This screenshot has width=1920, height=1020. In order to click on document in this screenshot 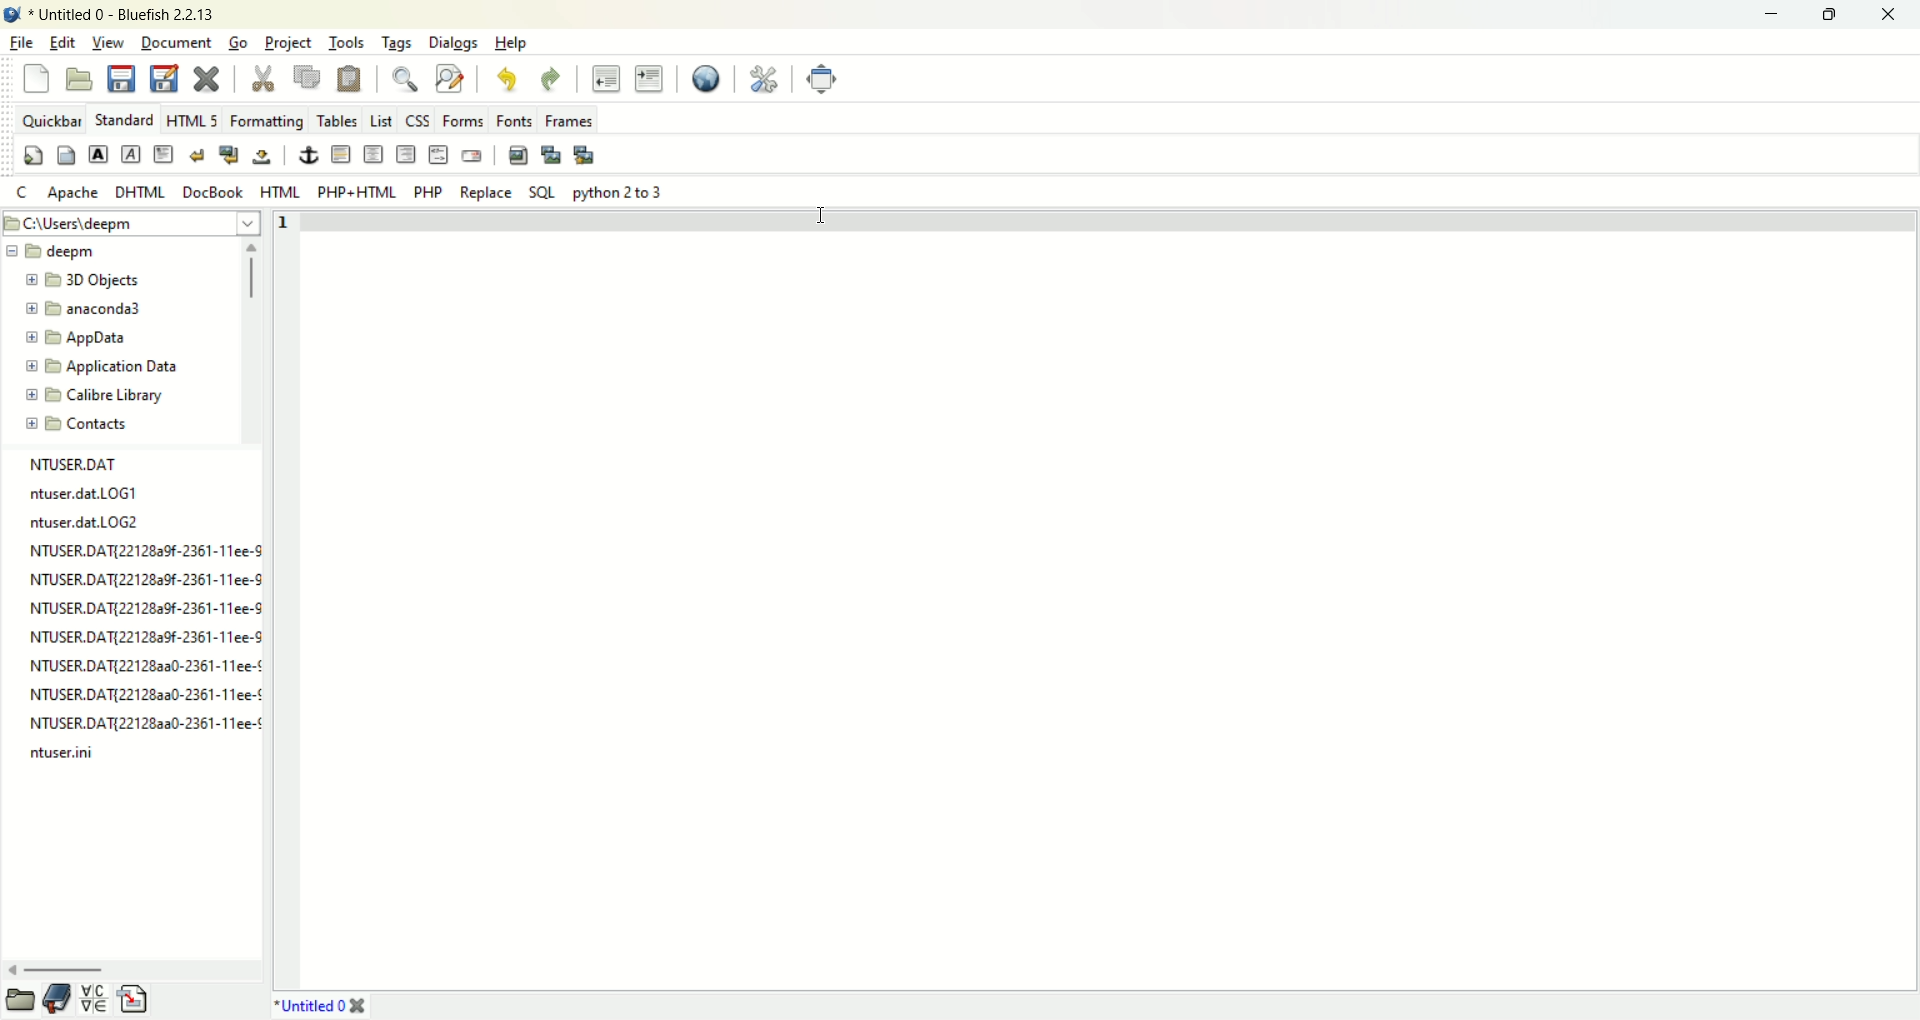, I will do `click(175, 42)`.